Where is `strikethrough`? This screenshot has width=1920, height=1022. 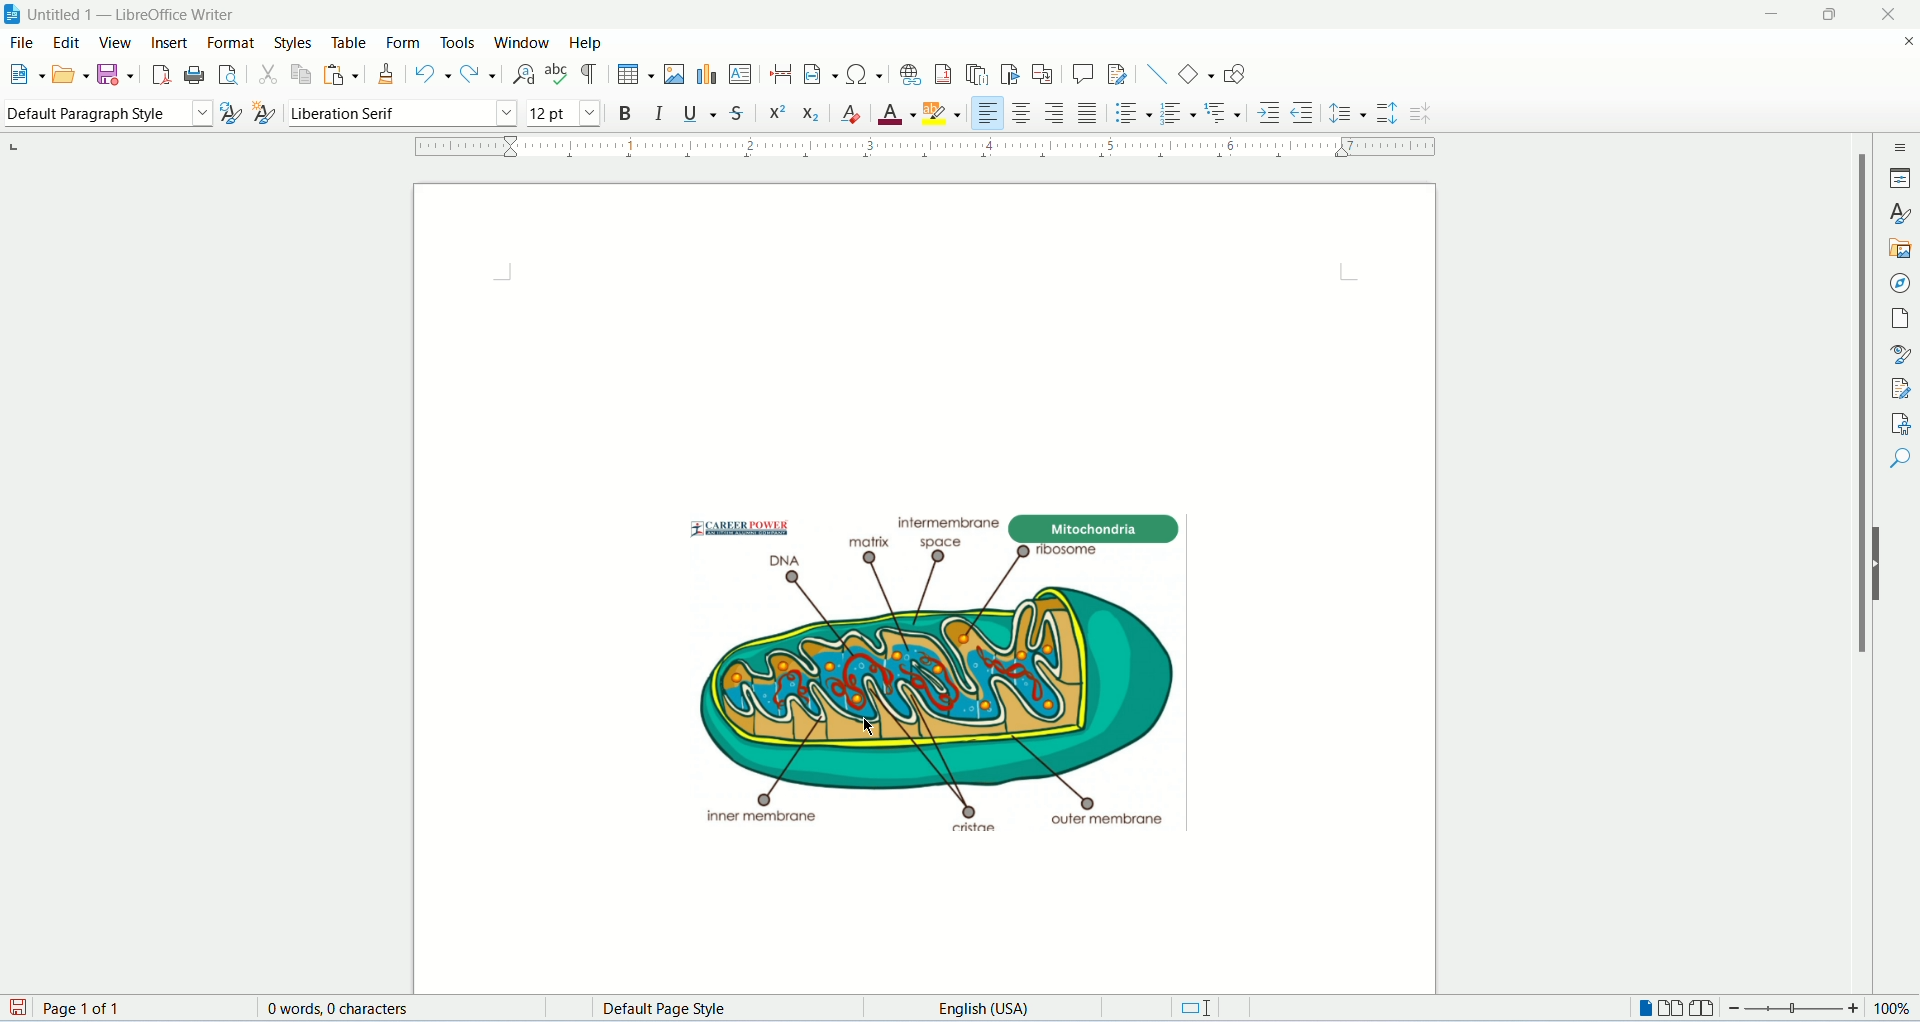
strikethrough is located at coordinates (738, 113).